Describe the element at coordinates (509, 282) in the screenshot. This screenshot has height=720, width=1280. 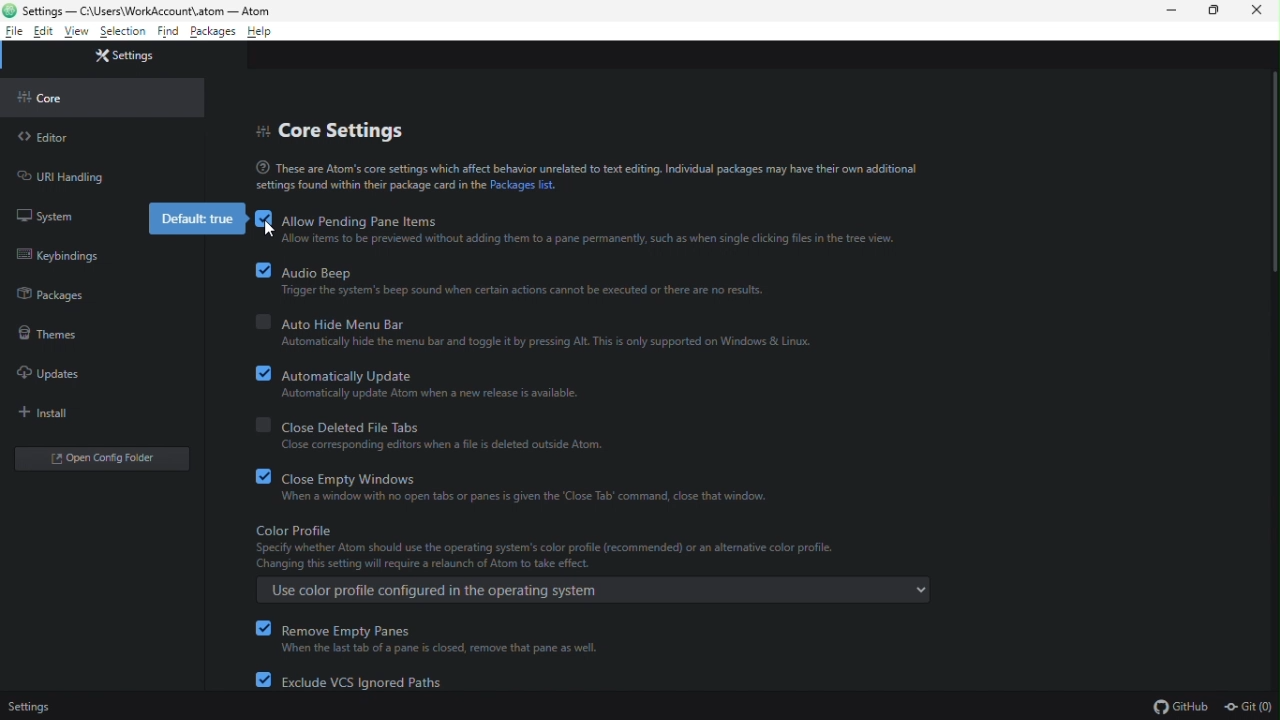
I see `audio beep. Trigger the system's beep sound when certain actions cannot be executed or there are no results.` at that location.